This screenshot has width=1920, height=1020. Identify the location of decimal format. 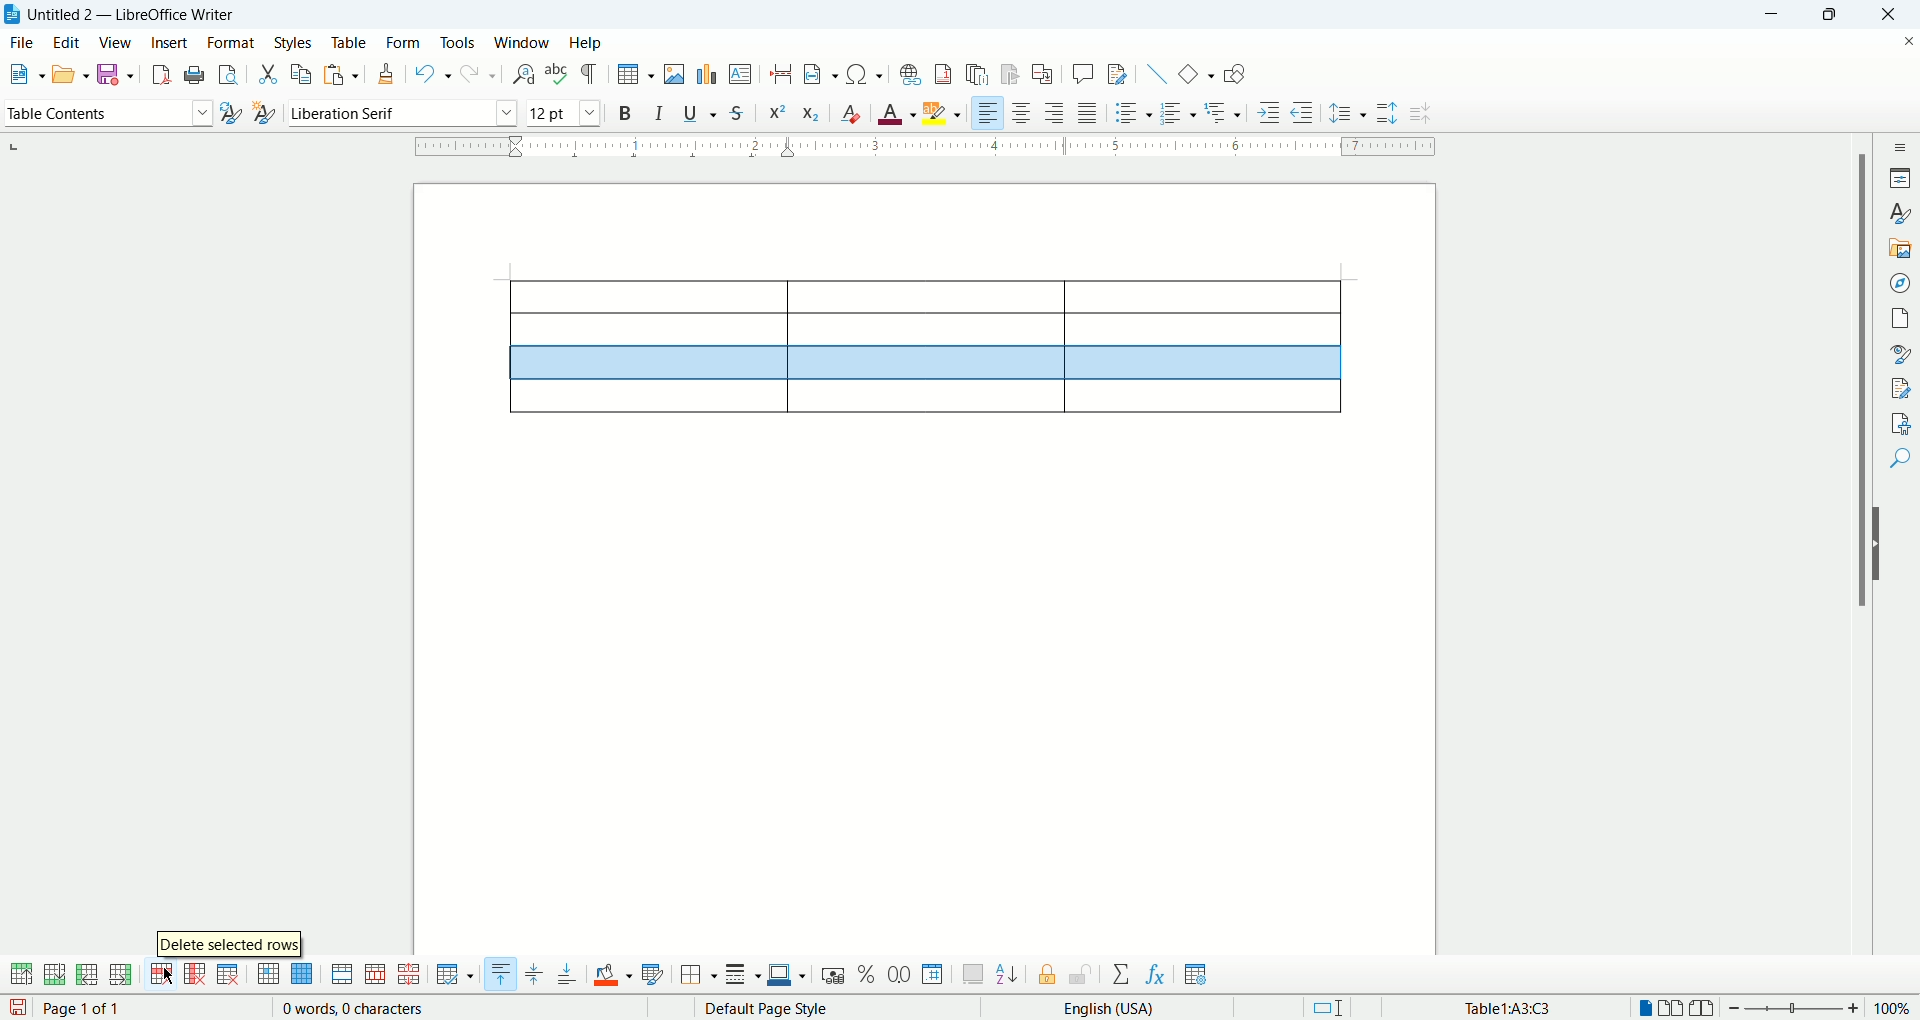
(900, 977).